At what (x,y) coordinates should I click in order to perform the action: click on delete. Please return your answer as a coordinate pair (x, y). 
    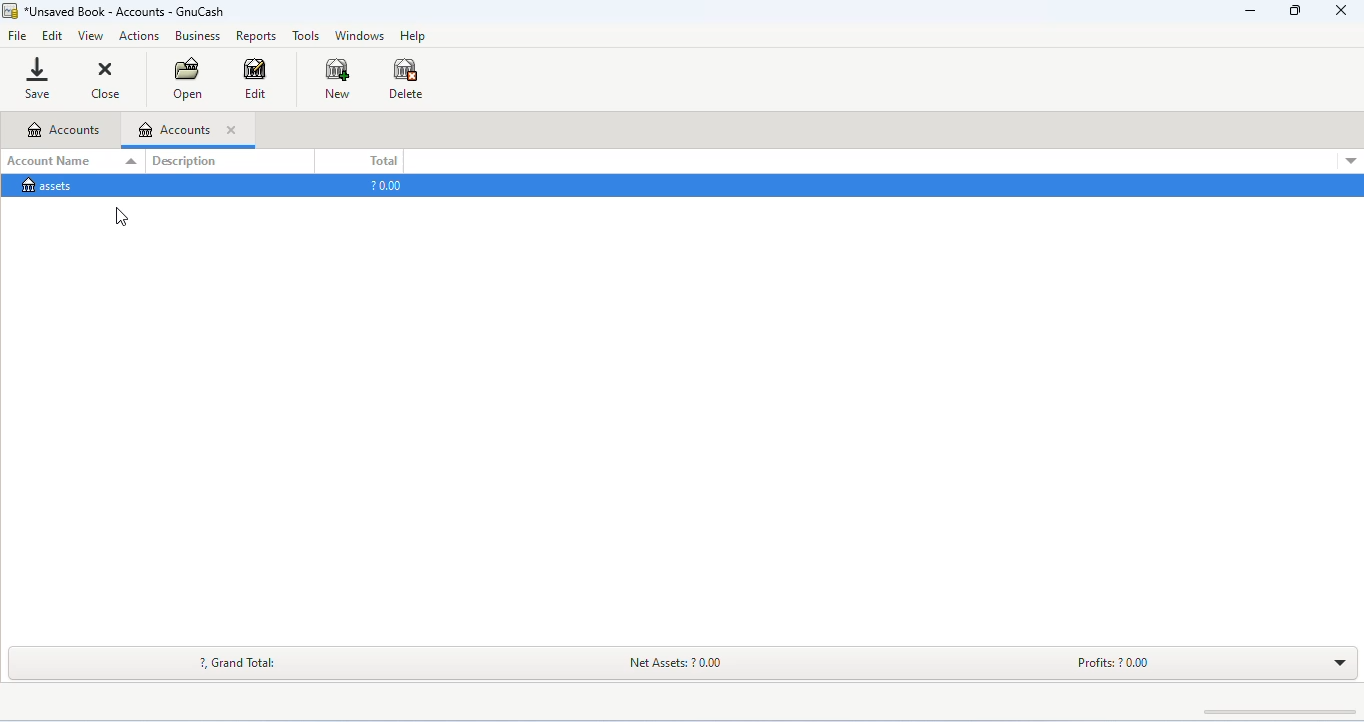
    Looking at the image, I should click on (406, 78).